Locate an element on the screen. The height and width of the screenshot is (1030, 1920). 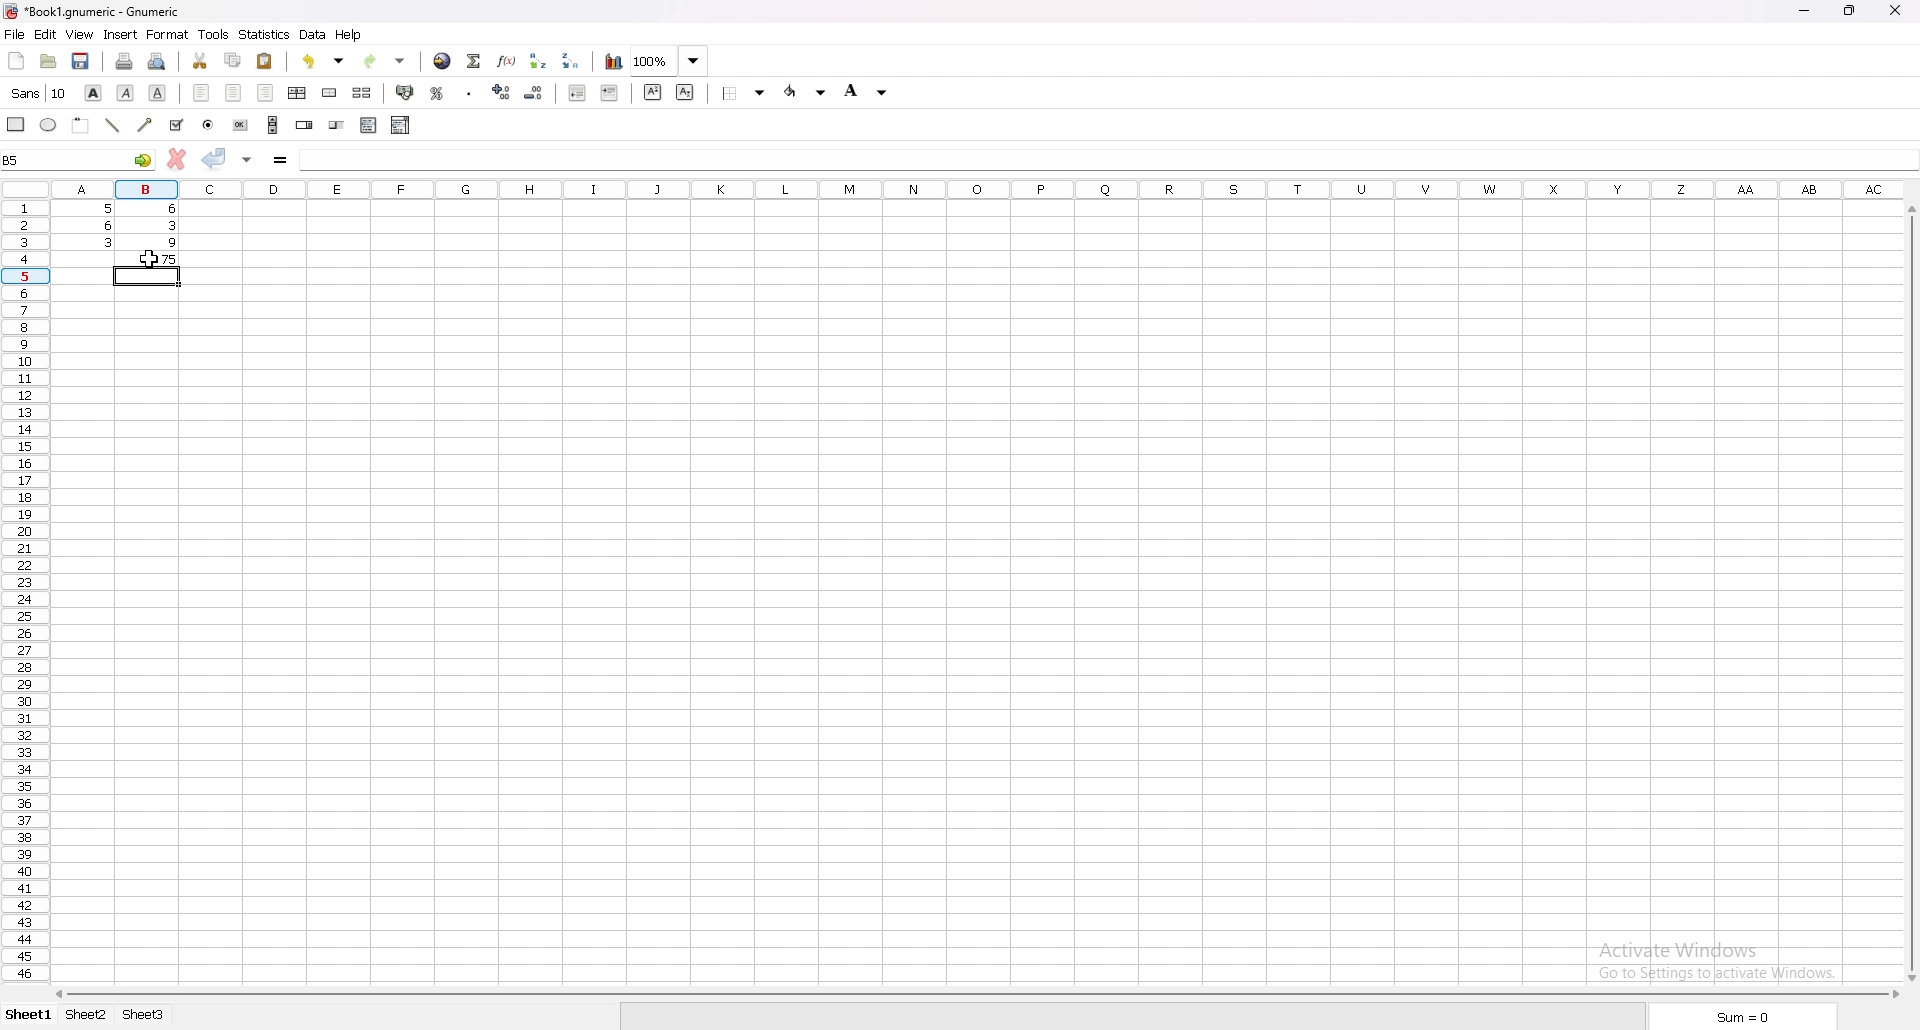
increase indent is located at coordinates (610, 93).